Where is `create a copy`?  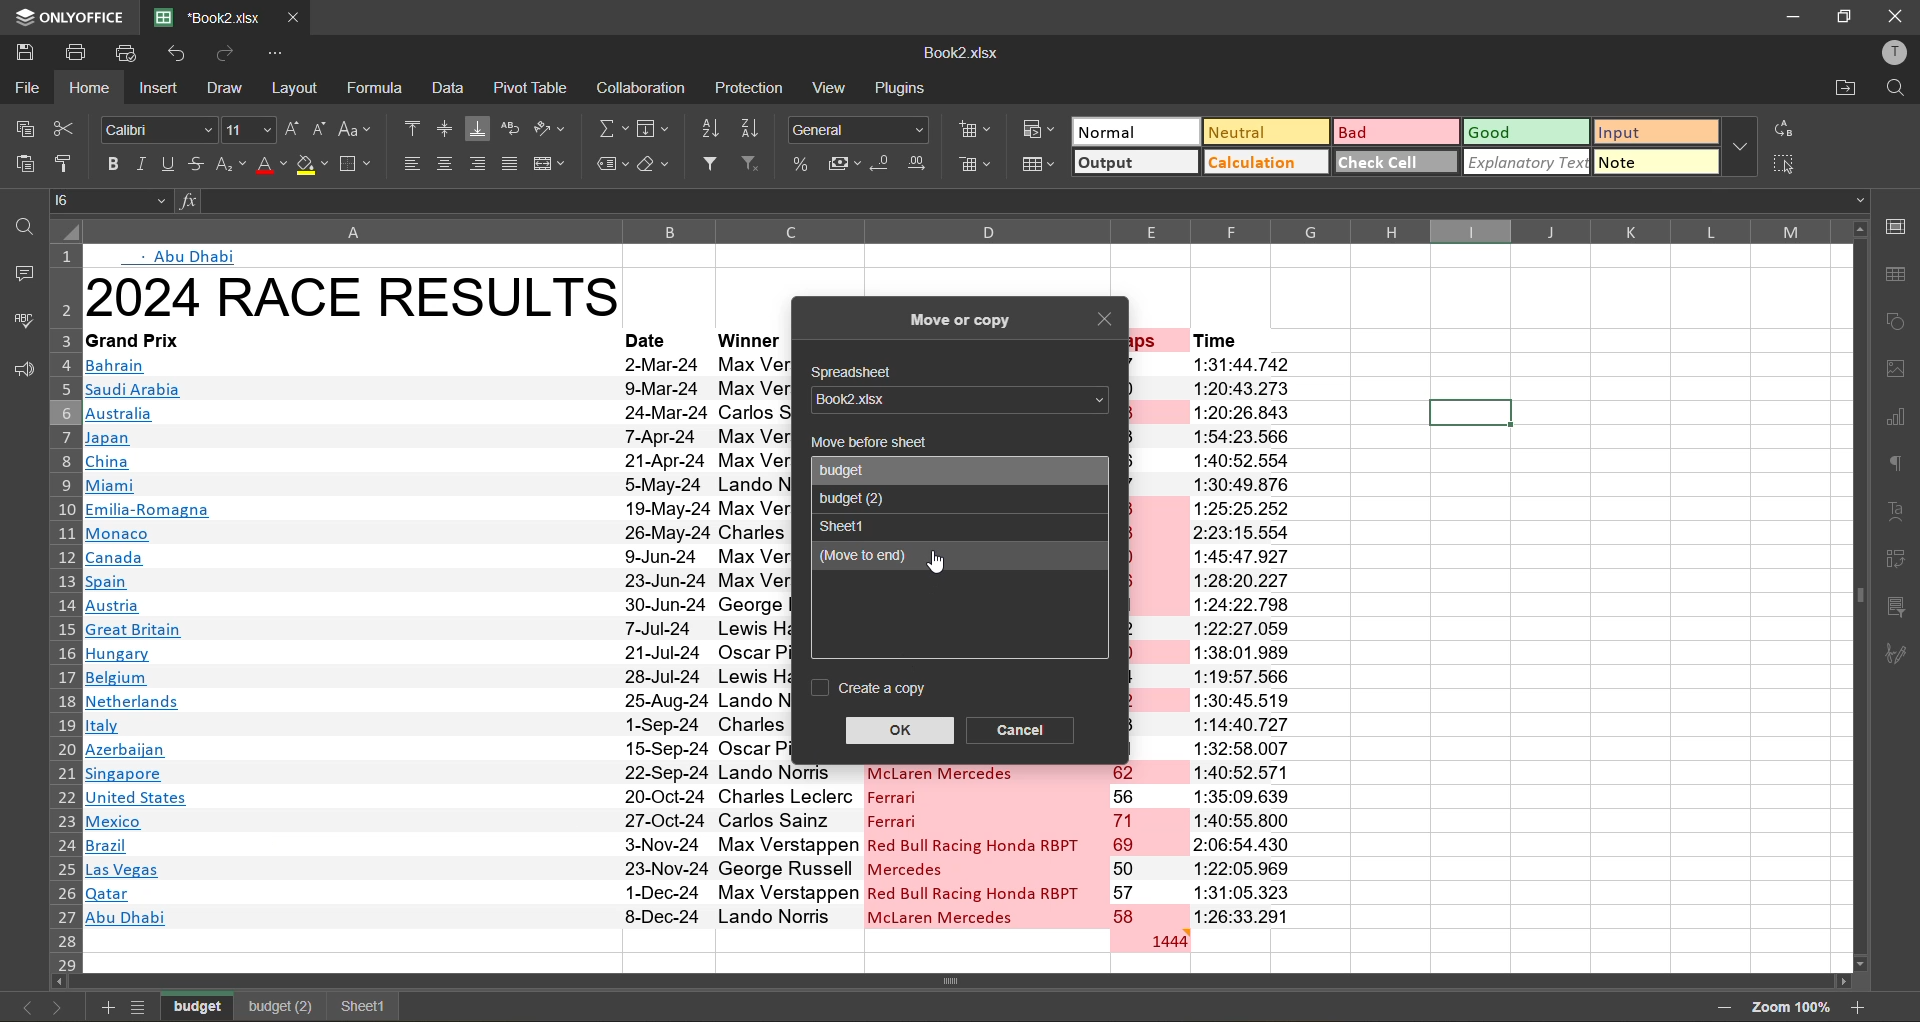
create a copy is located at coordinates (865, 688).